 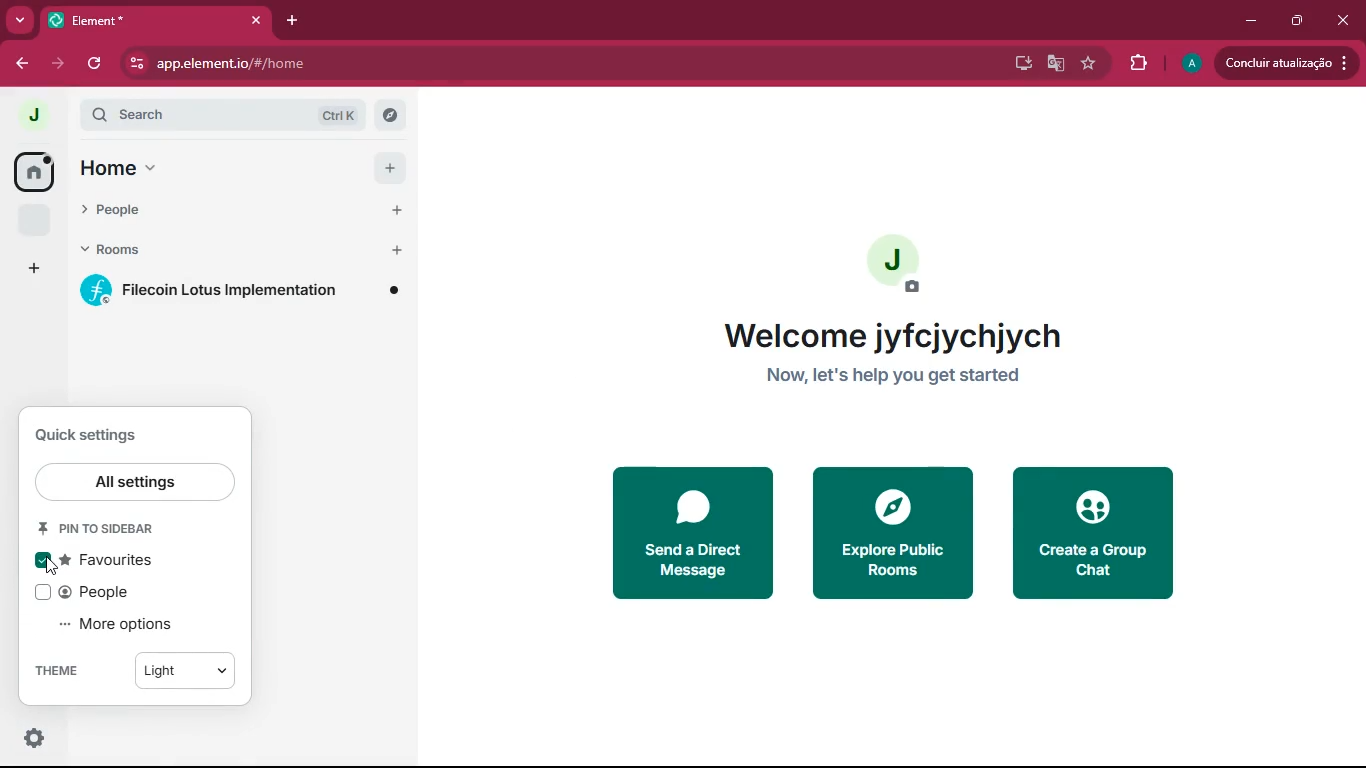 What do you see at coordinates (58, 65) in the screenshot?
I see `forward` at bounding box center [58, 65].